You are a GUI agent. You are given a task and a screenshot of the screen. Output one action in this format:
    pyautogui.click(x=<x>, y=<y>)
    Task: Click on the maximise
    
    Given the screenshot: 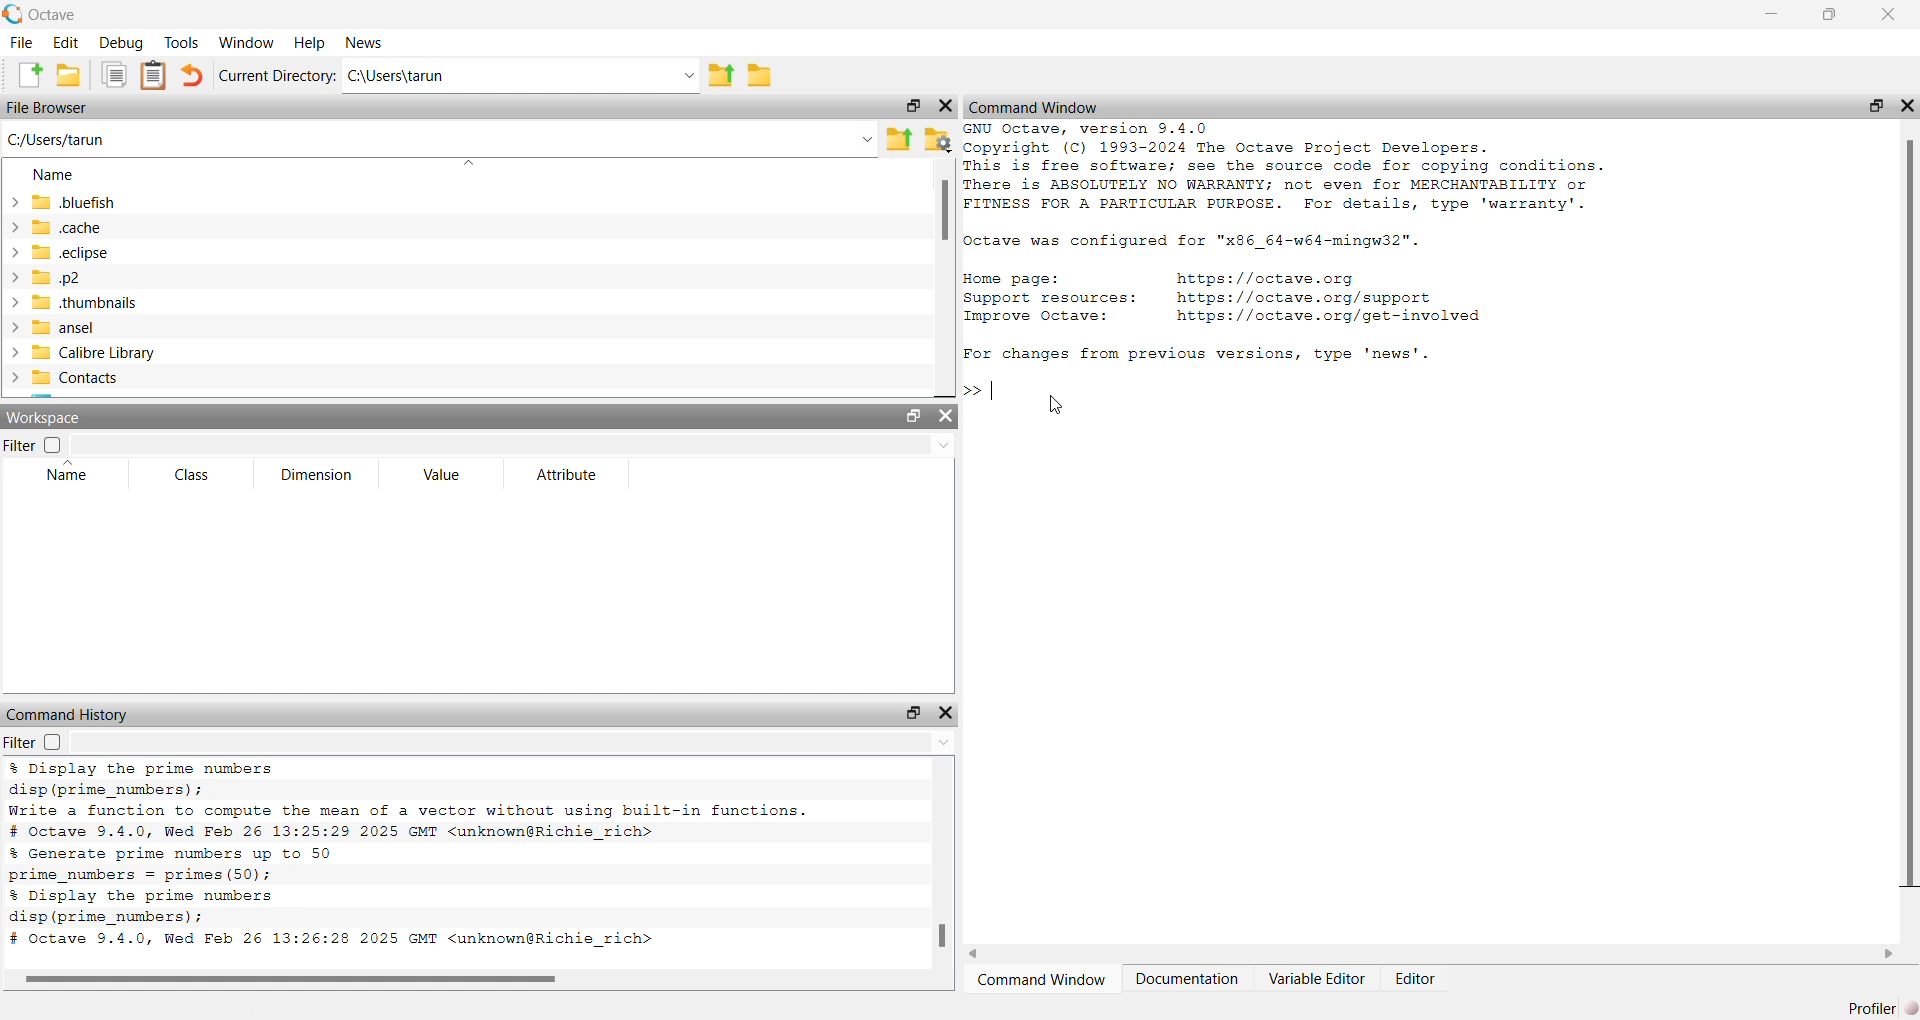 What is the action you would take?
    pyautogui.click(x=1832, y=14)
    